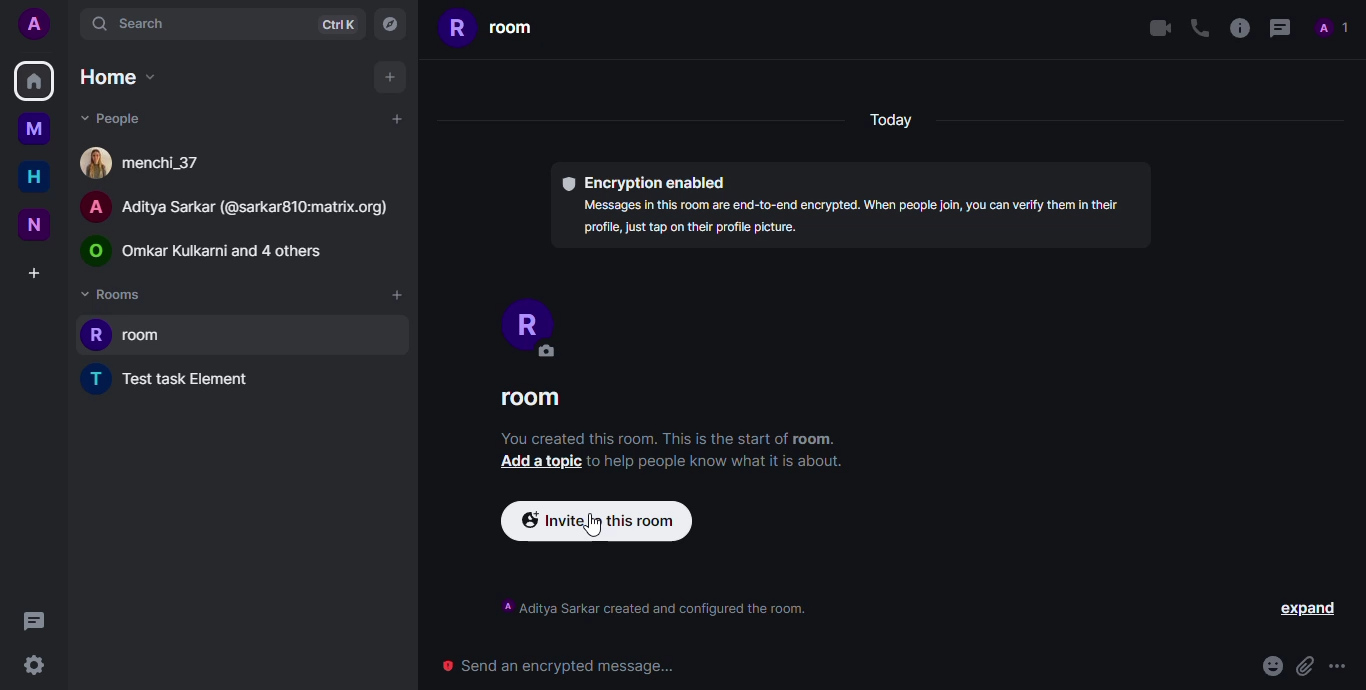 The width and height of the screenshot is (1366, 690). What do you see at coordinates (1343, 663) in the screenshot?
I see `more` at bounding box center [1343, 663].